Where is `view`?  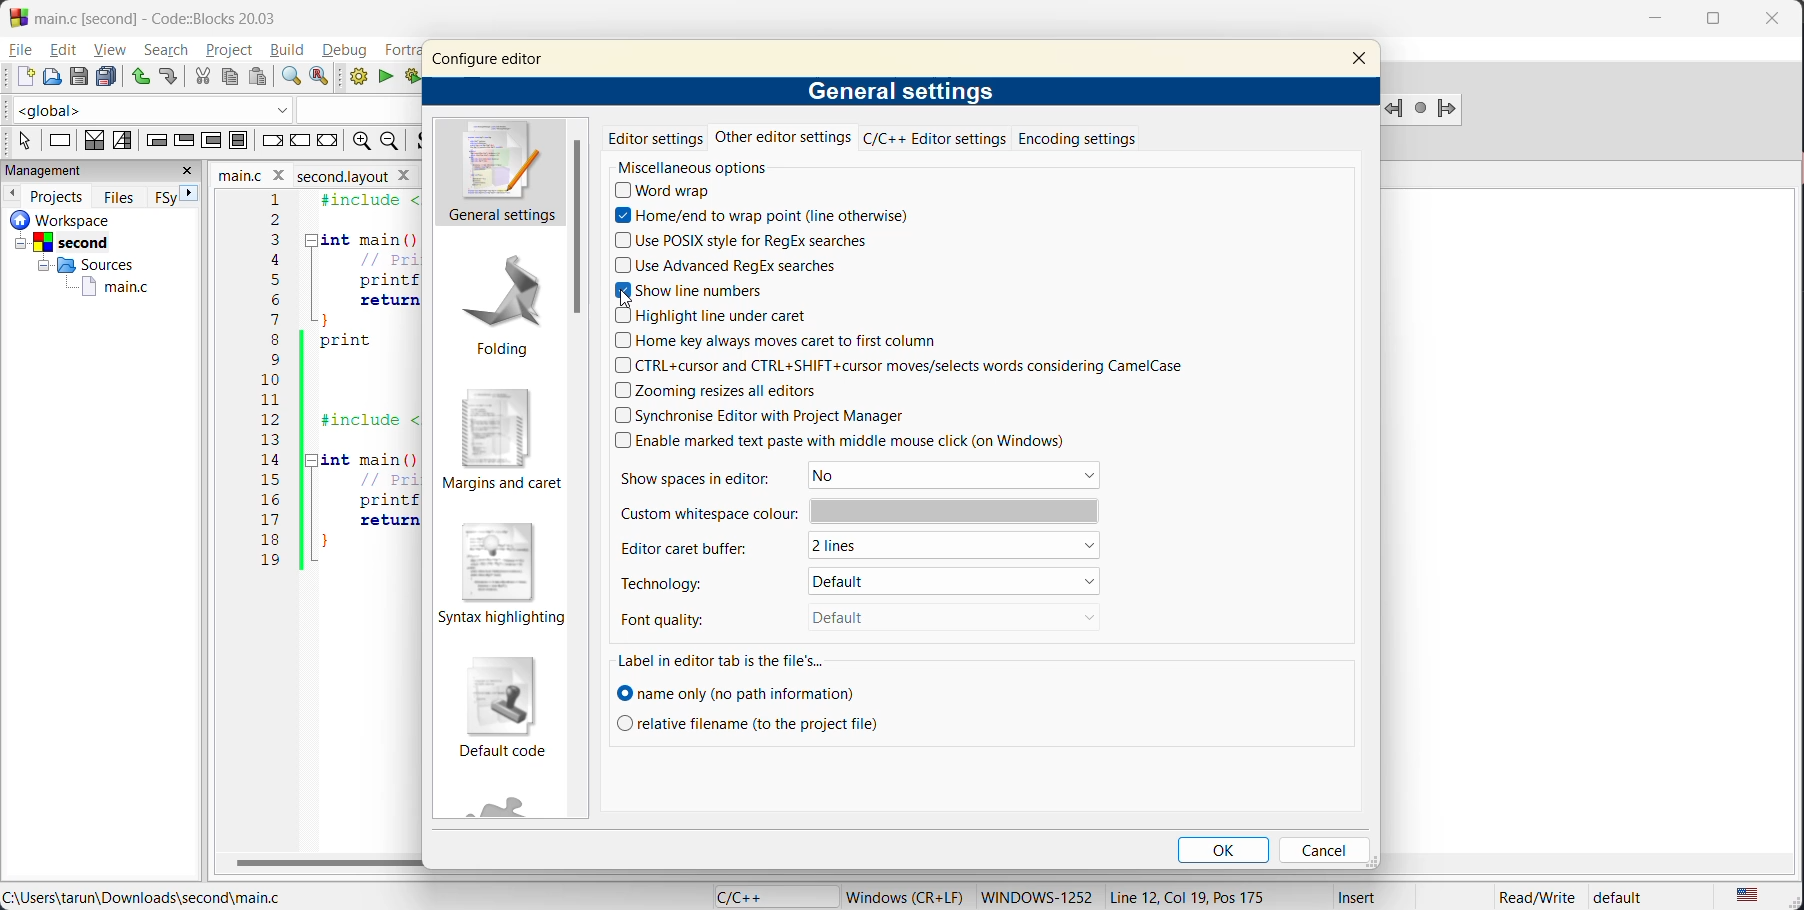 view is located at coordinates (112, 49).